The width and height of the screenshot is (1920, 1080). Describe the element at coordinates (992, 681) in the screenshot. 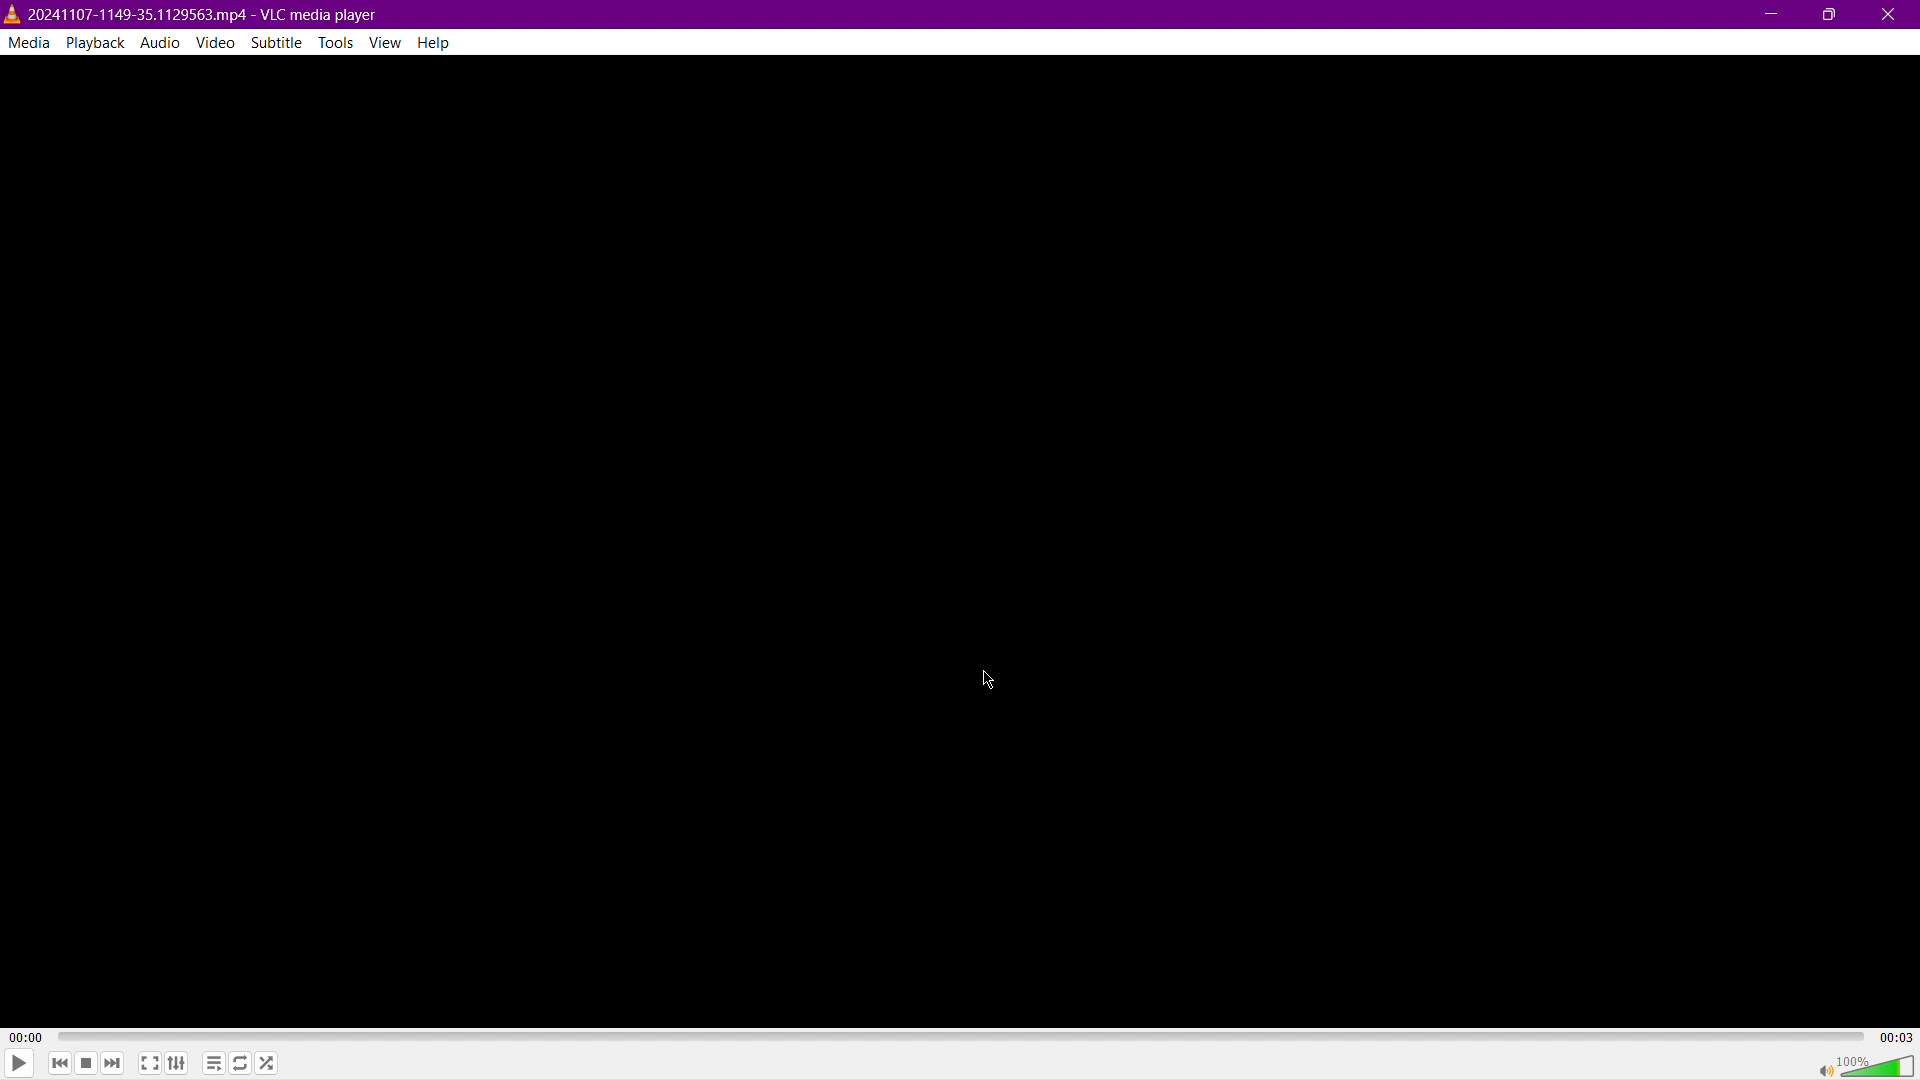

I see `Cursor Position AFTER_LAST_ACTION` at that location.